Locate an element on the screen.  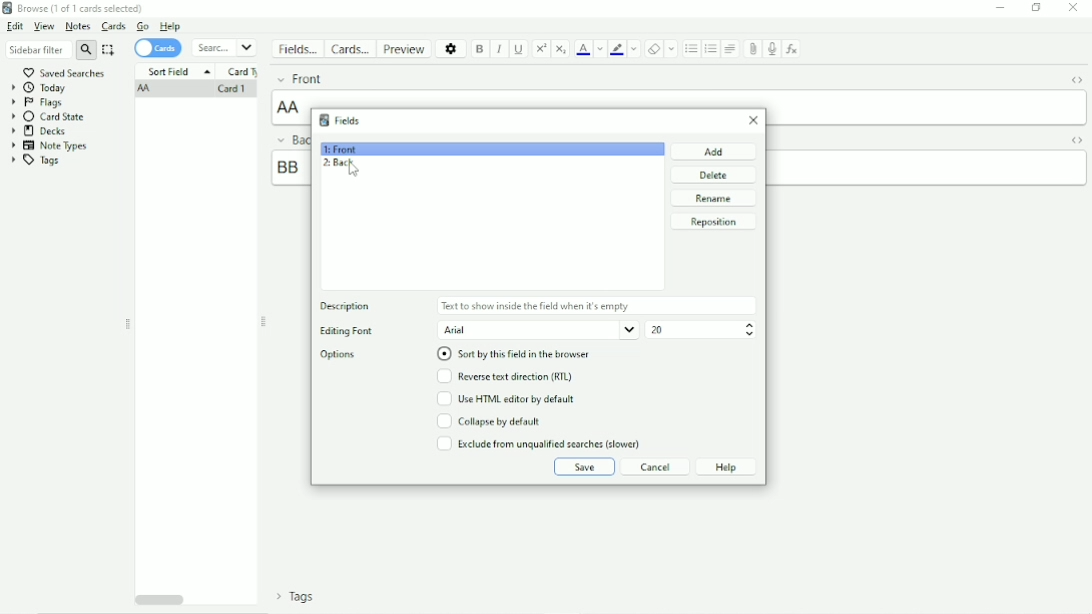
20 is located at coordinates (656, 330).